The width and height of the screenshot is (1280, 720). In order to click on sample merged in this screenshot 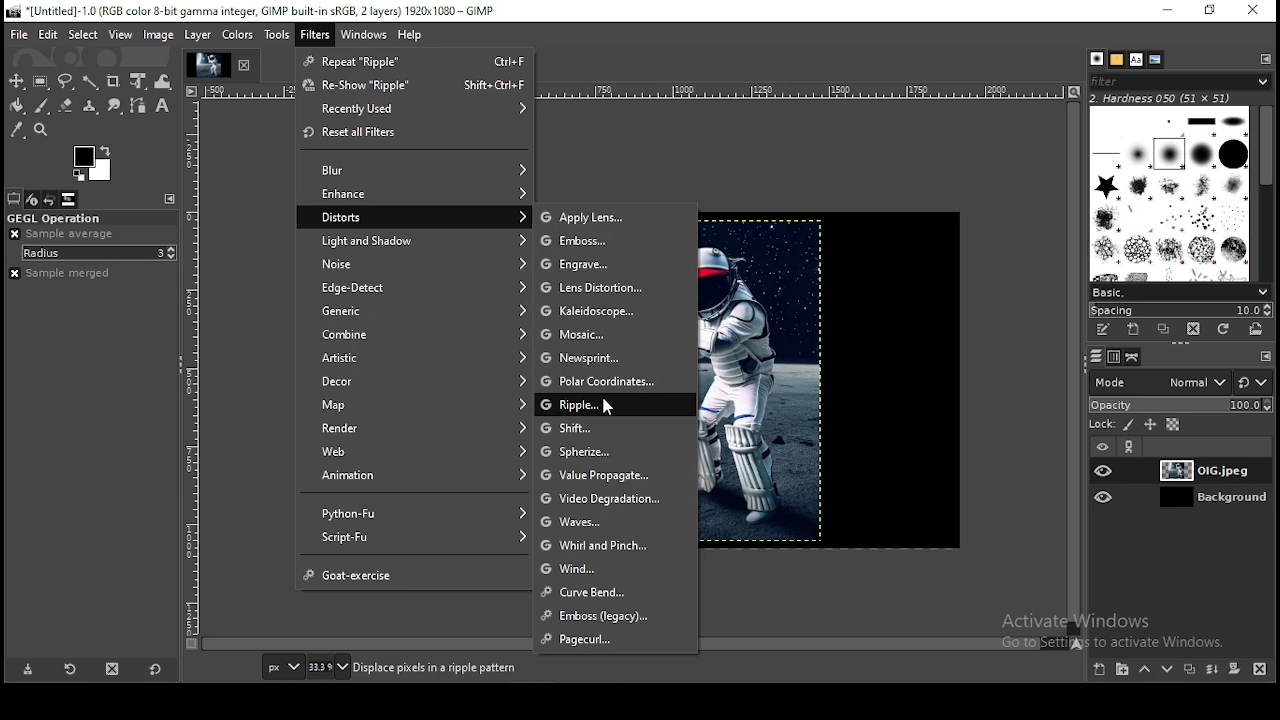, I will do `click(59, 274)`.